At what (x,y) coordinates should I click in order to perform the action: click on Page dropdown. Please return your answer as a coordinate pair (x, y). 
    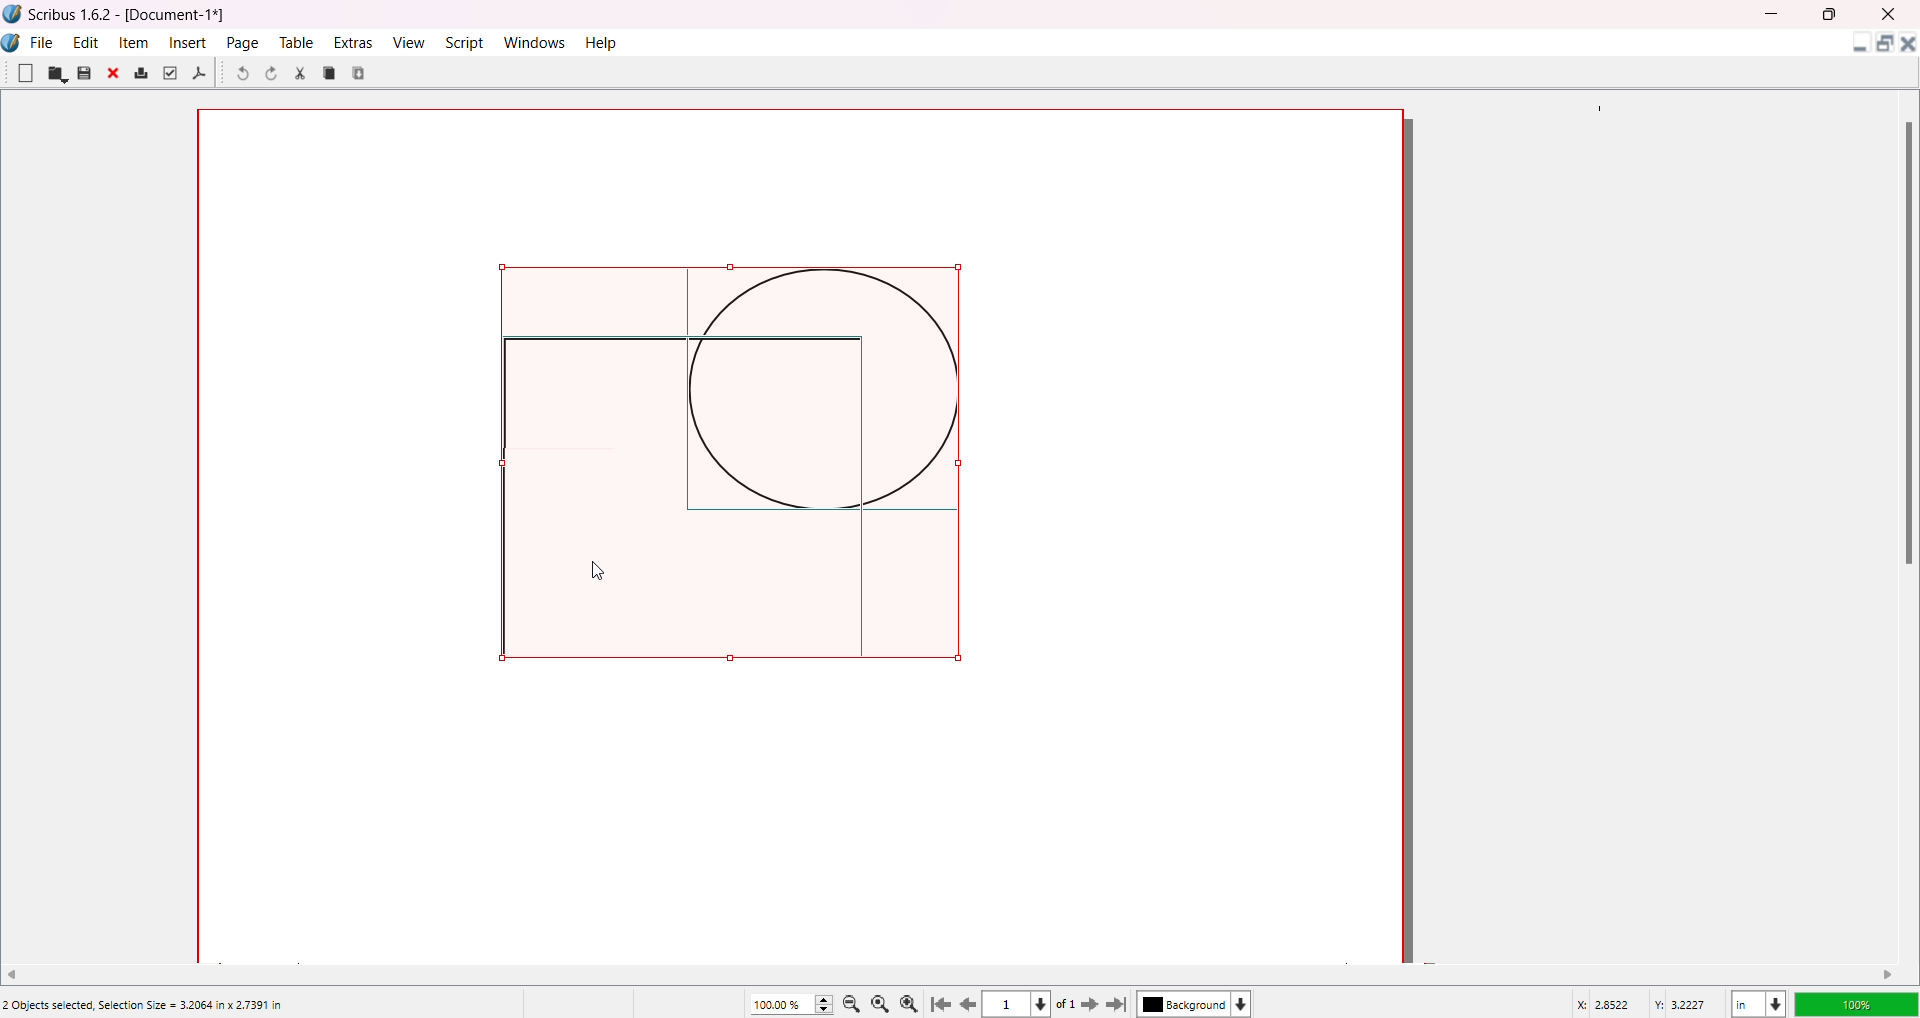
    Looking at the image, I should click on (1049, 1003).